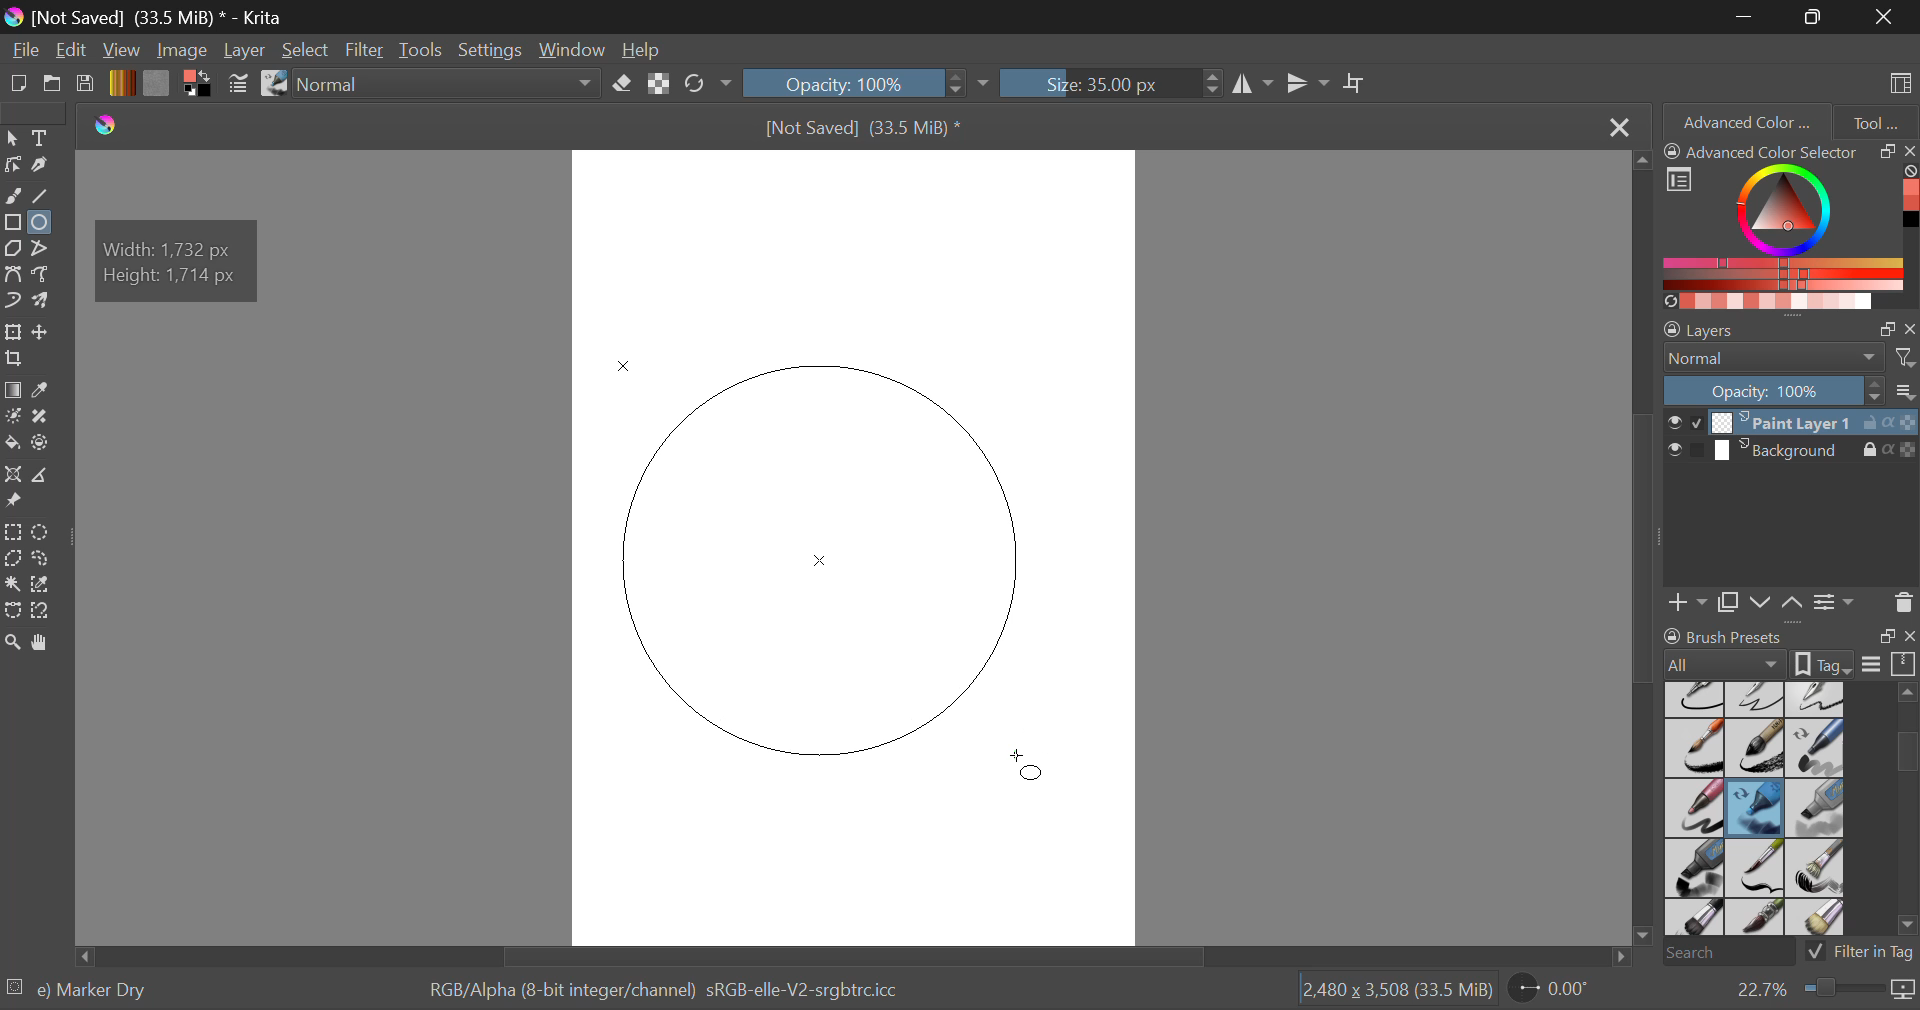  I want to click on Freehand Path Tool, so click(41, 273).